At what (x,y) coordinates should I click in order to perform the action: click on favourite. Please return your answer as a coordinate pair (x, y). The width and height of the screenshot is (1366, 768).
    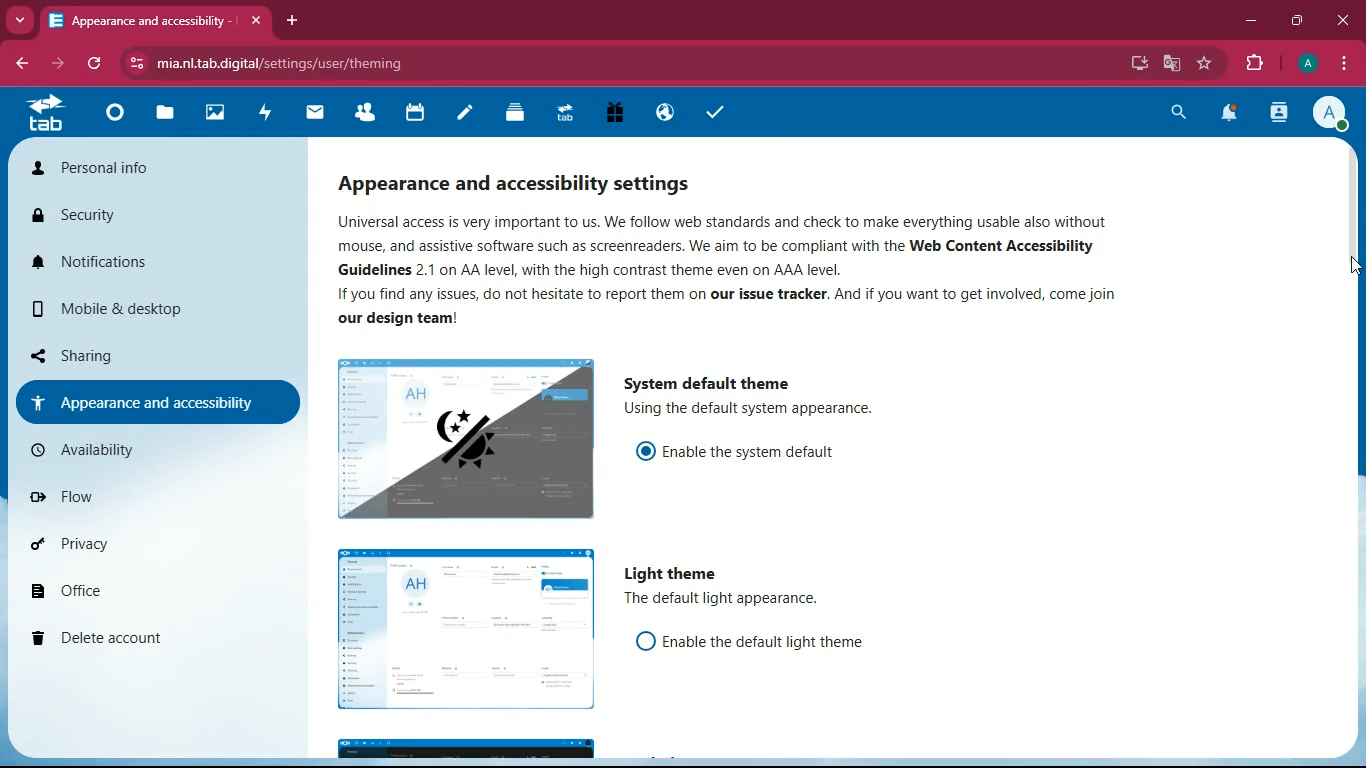
    Looking at the image, I should click on (1202, 64).